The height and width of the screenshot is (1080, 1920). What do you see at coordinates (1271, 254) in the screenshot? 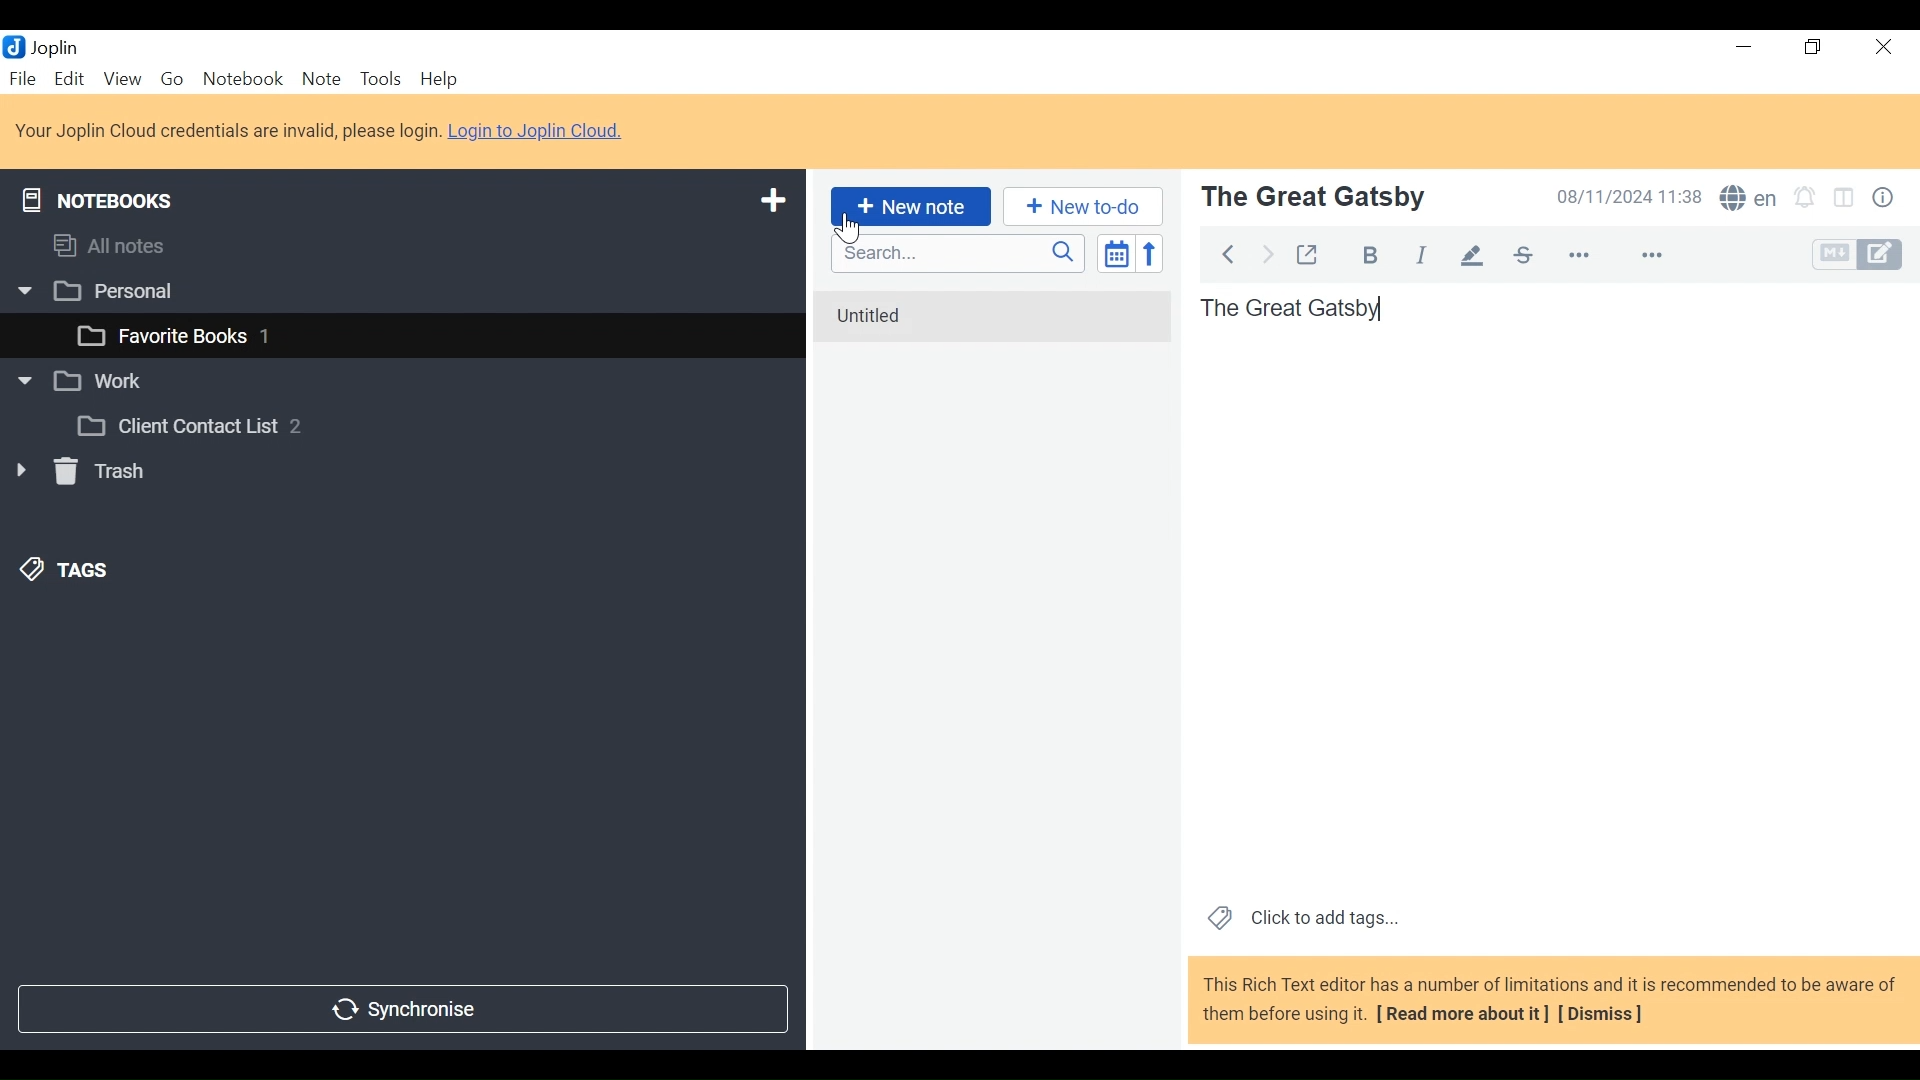
I see `Back` at bounding box center [1271, 254].